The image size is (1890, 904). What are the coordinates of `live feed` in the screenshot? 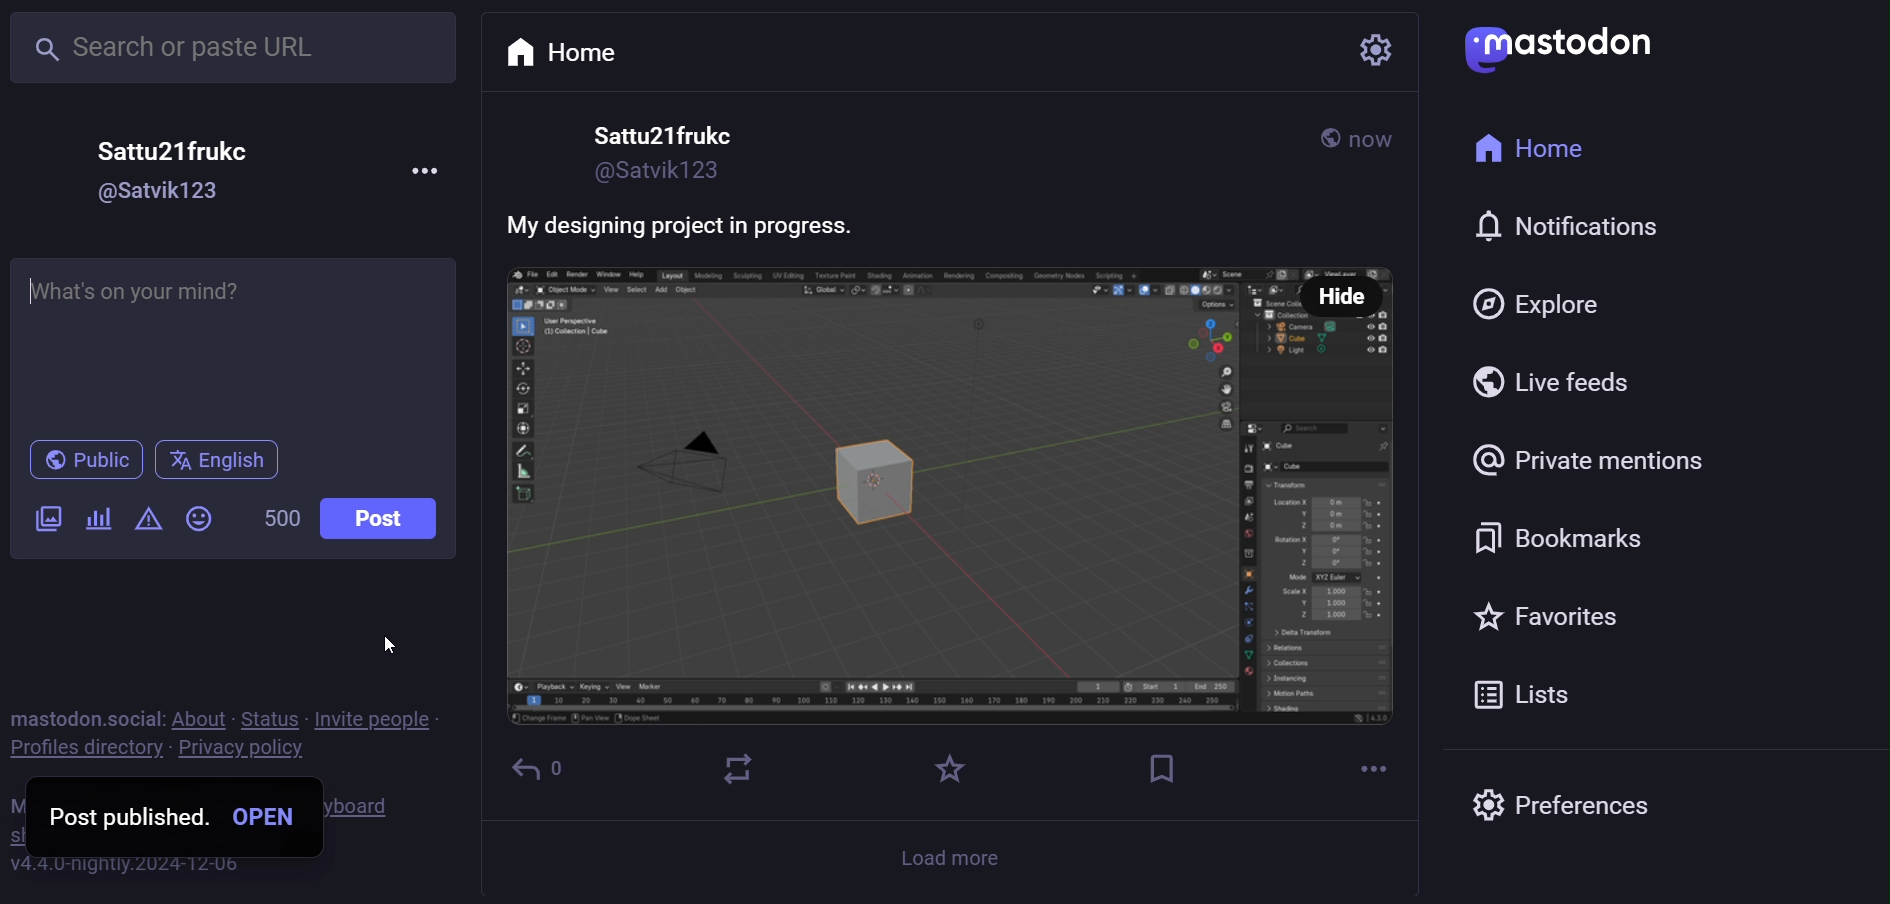 It's located at (1546, 384).